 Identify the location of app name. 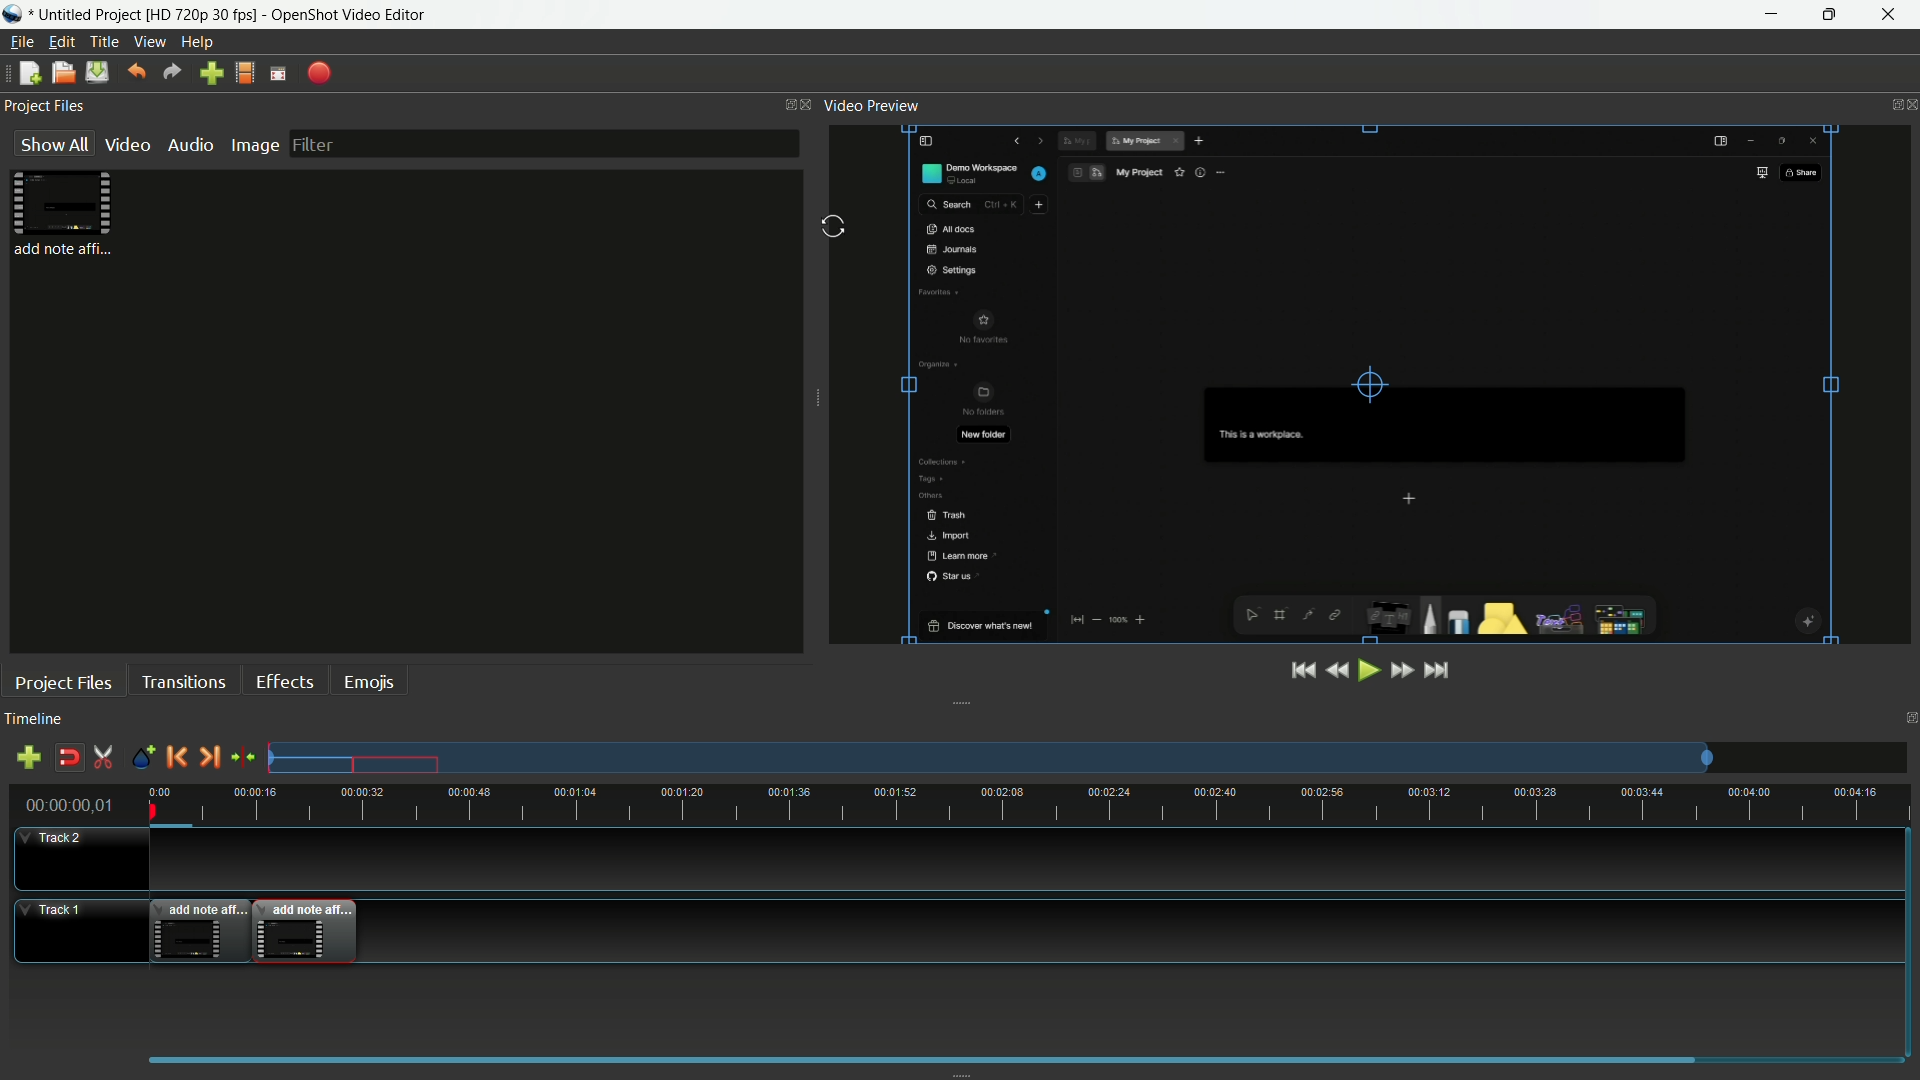
(352, 15).